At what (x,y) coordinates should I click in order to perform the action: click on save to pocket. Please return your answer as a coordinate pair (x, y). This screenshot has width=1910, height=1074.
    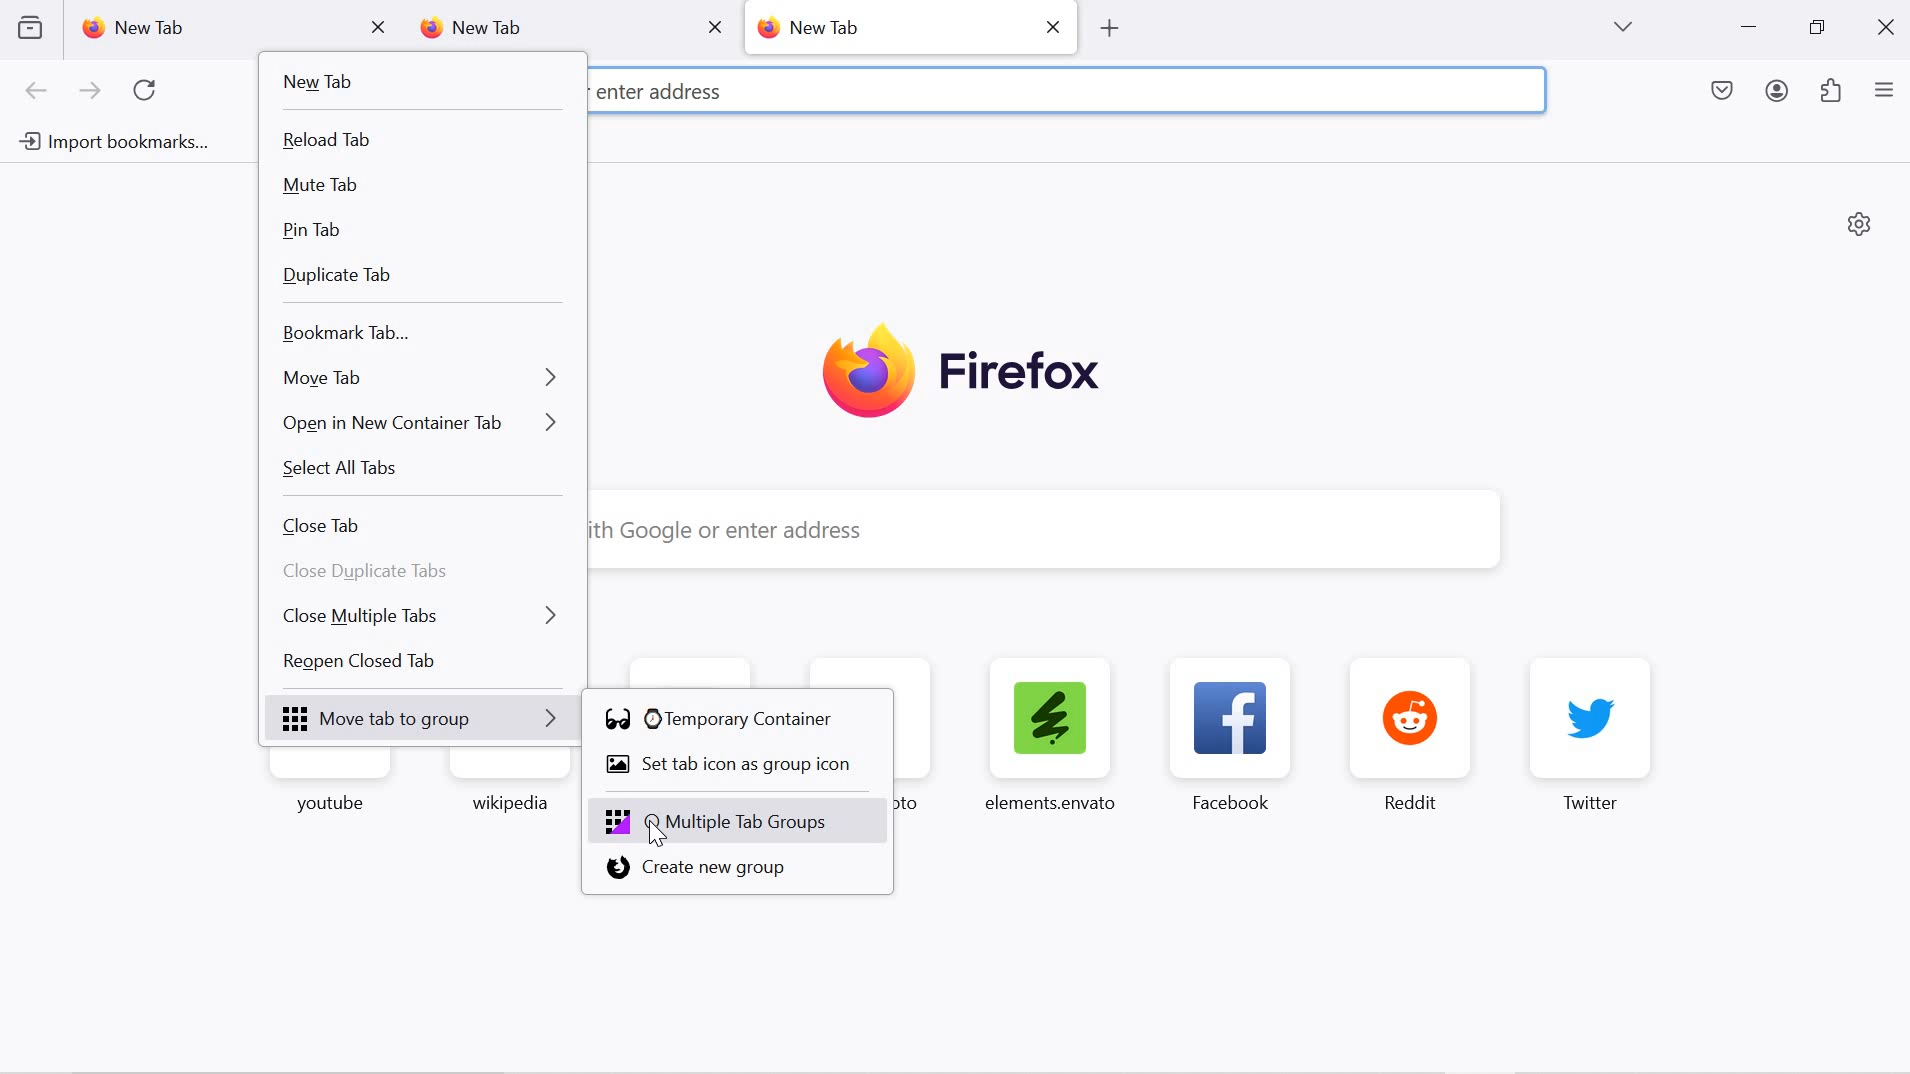
    Looking at the image, I should click on (1724, 93).